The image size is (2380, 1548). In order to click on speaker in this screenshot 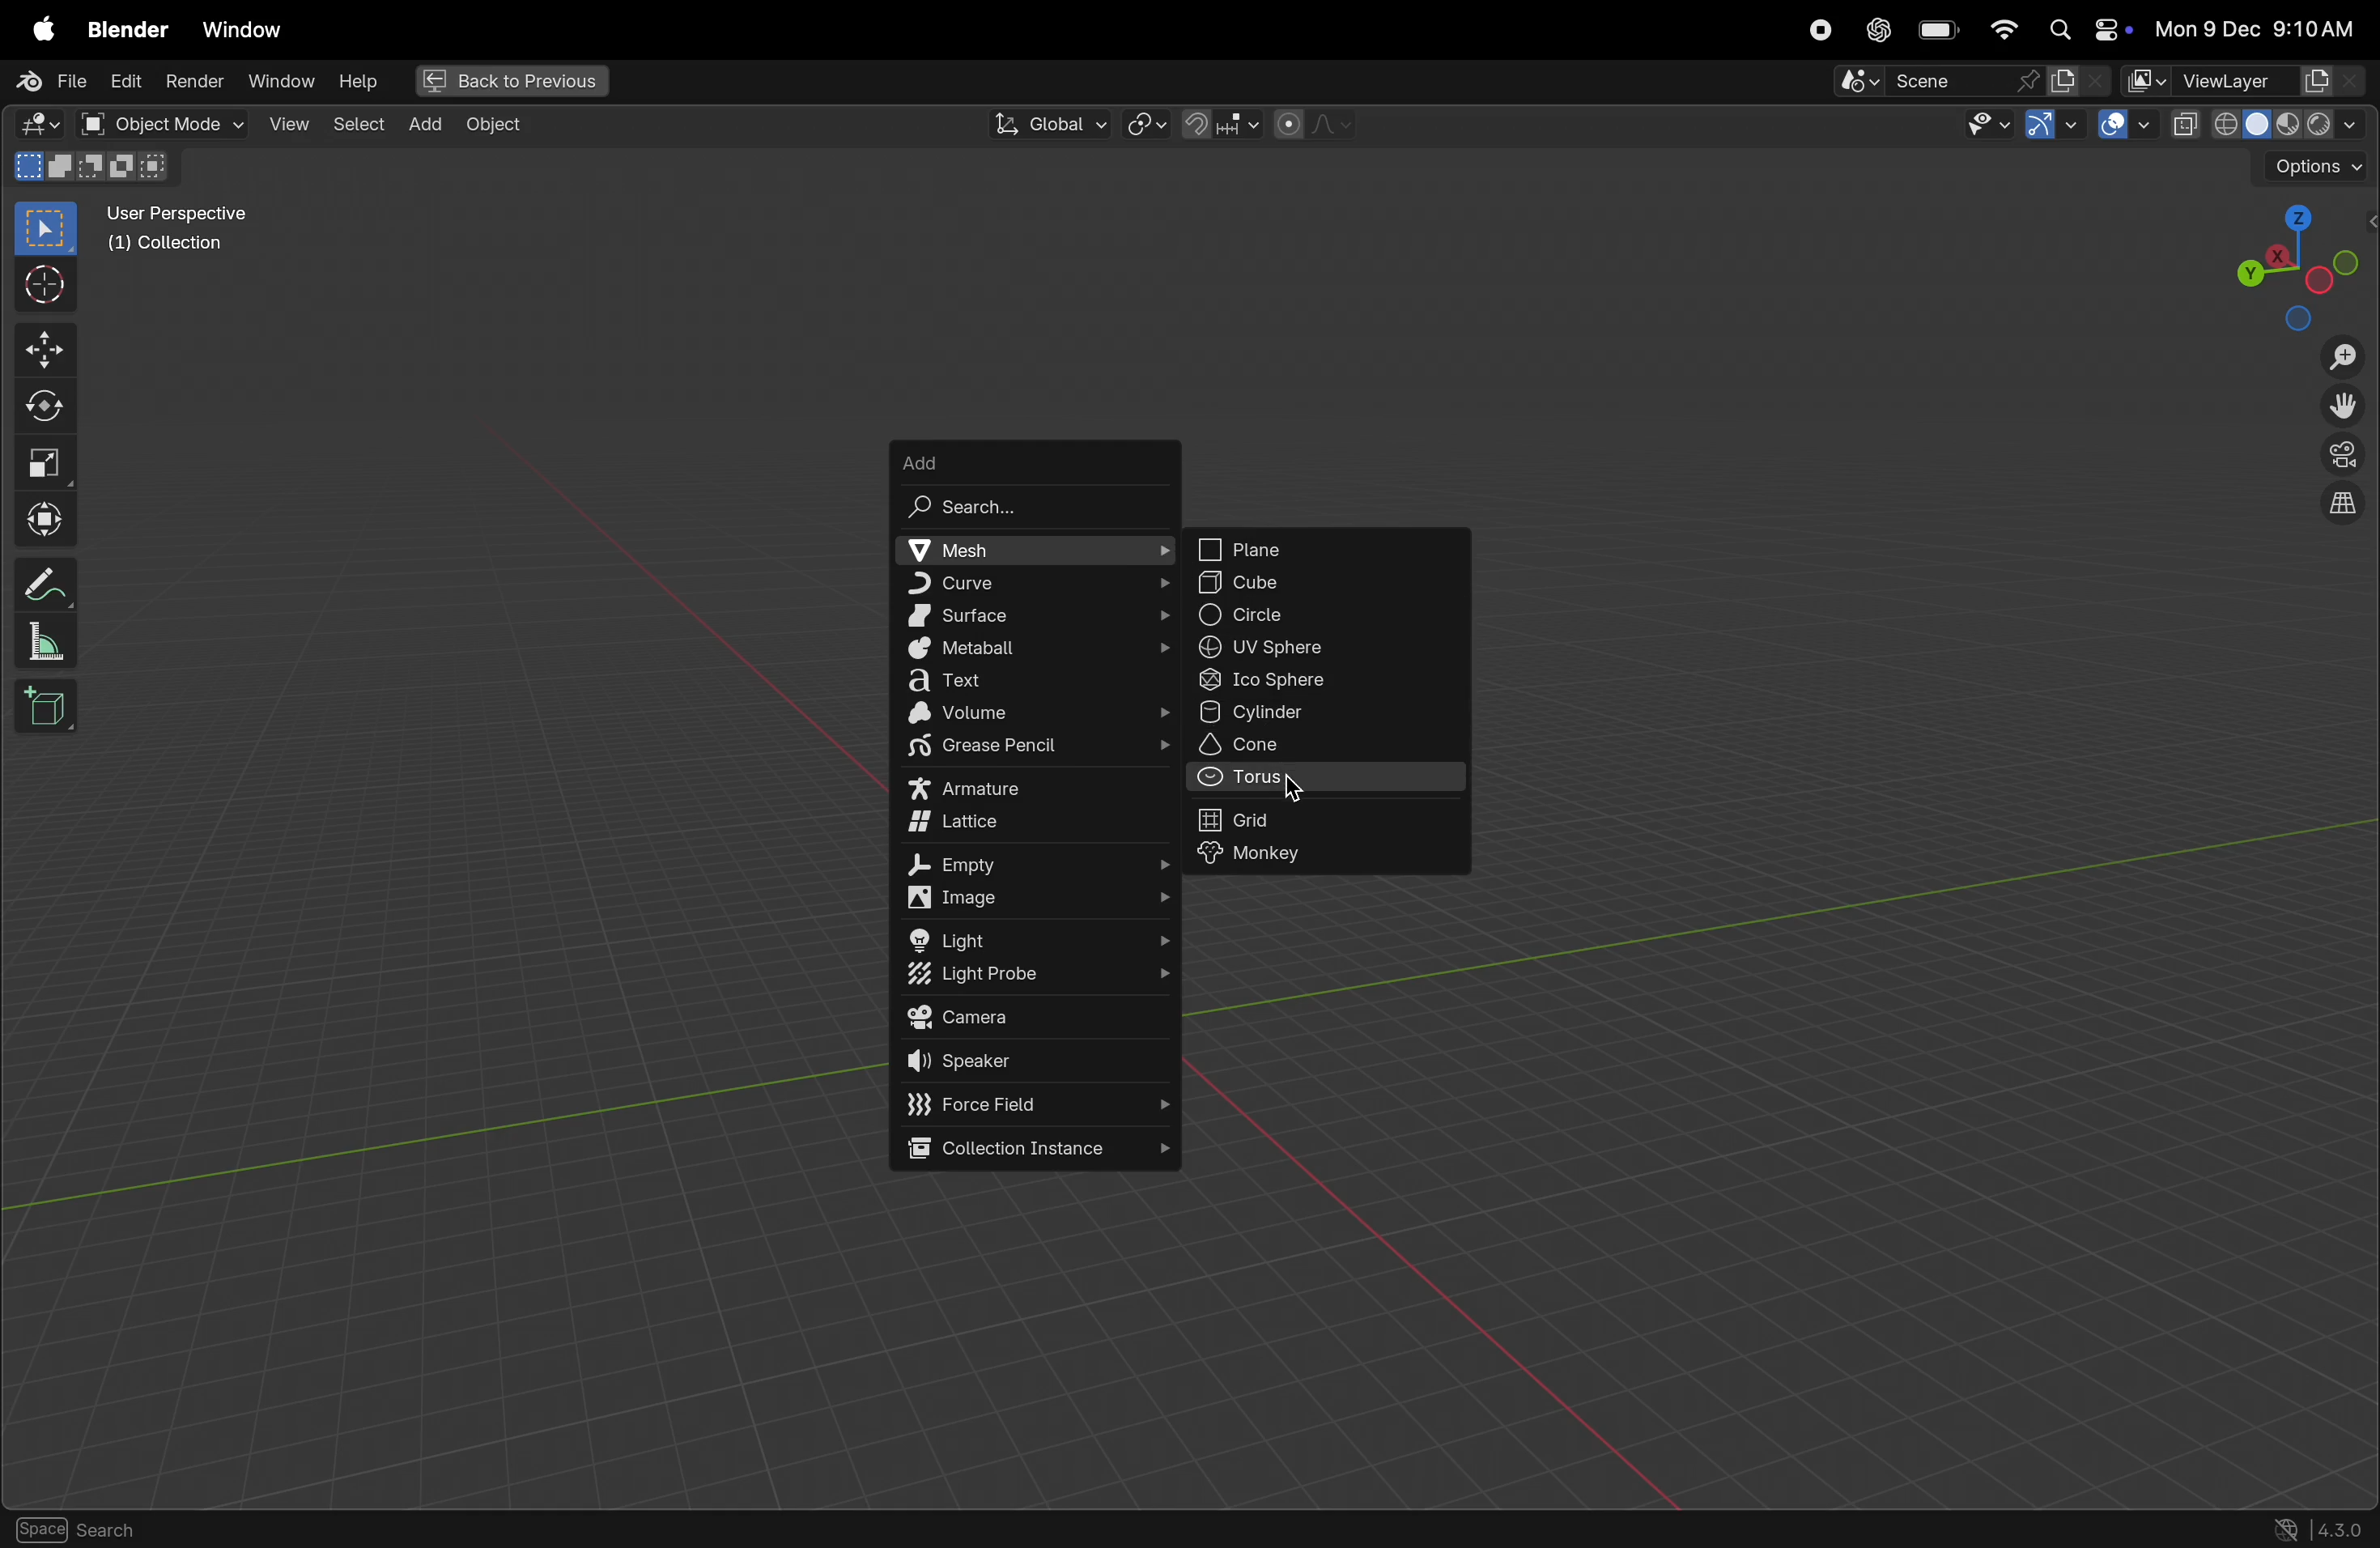, I will do `click(1040, 1063)`.